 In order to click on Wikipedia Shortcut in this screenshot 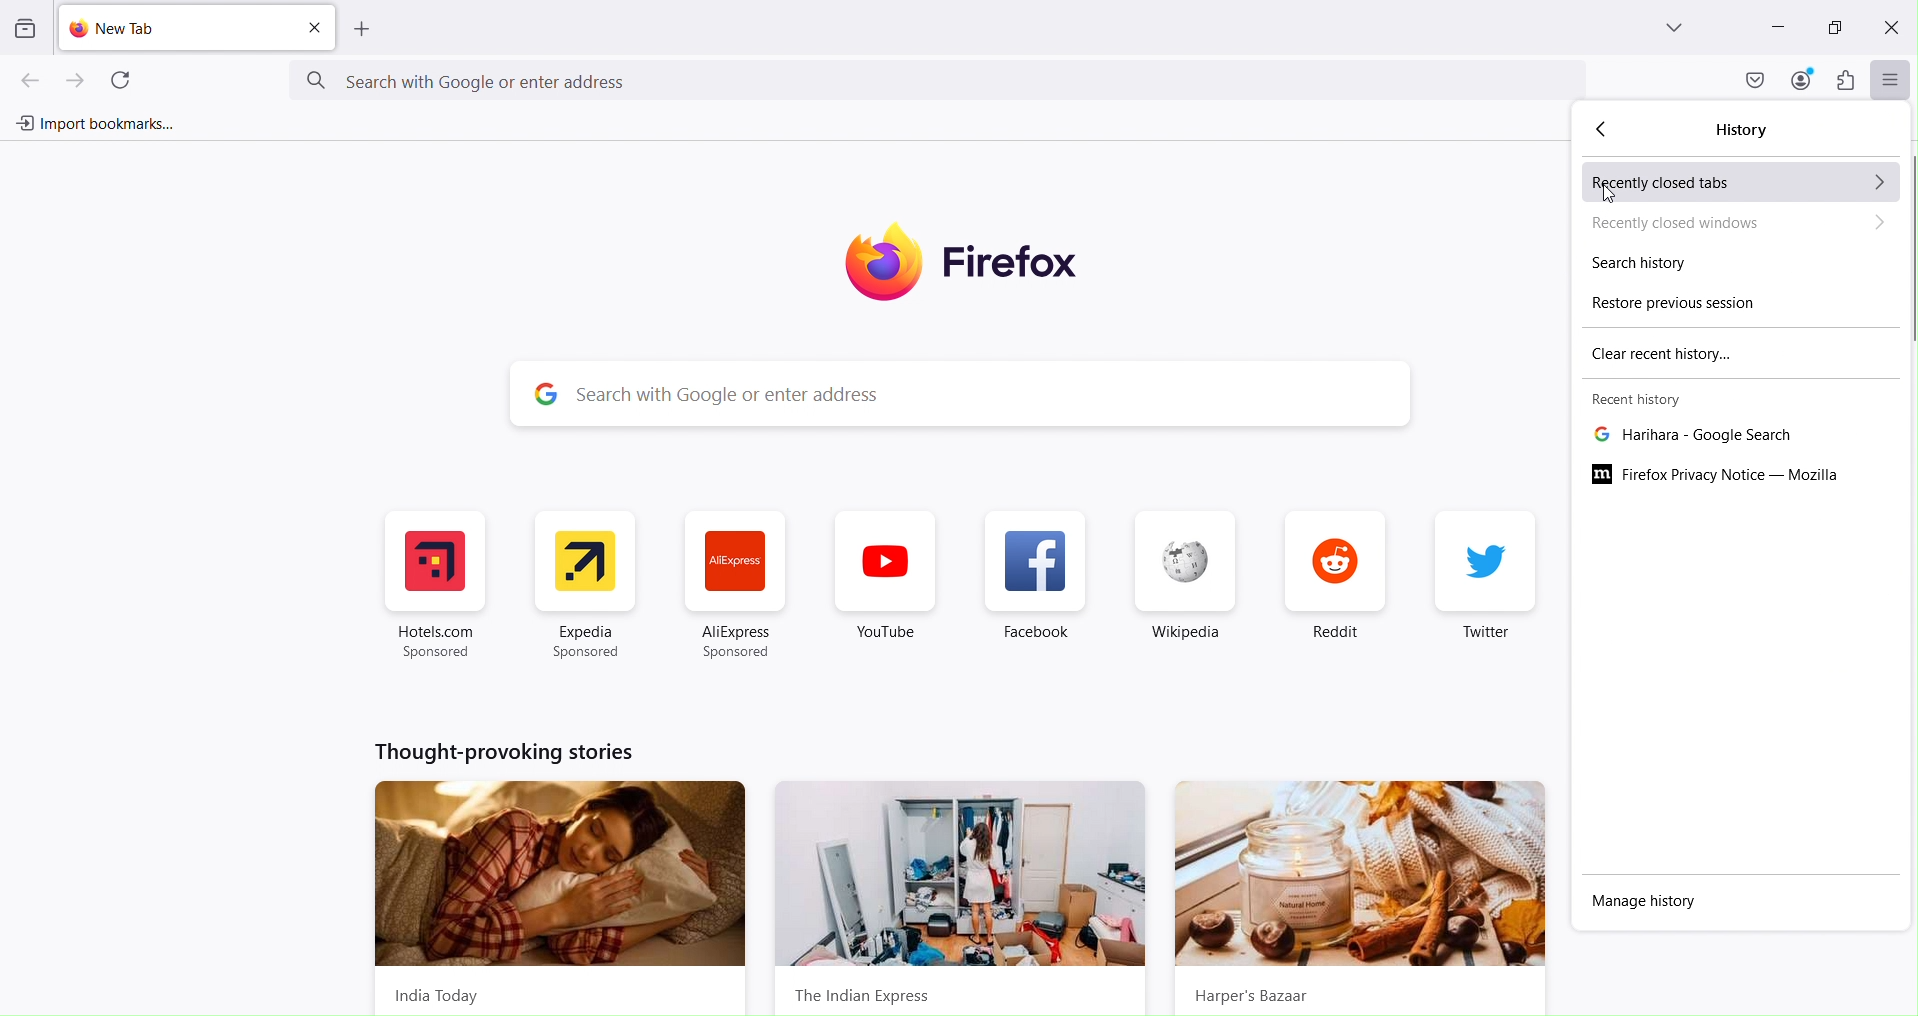, I will do `click(1184, 587)`.